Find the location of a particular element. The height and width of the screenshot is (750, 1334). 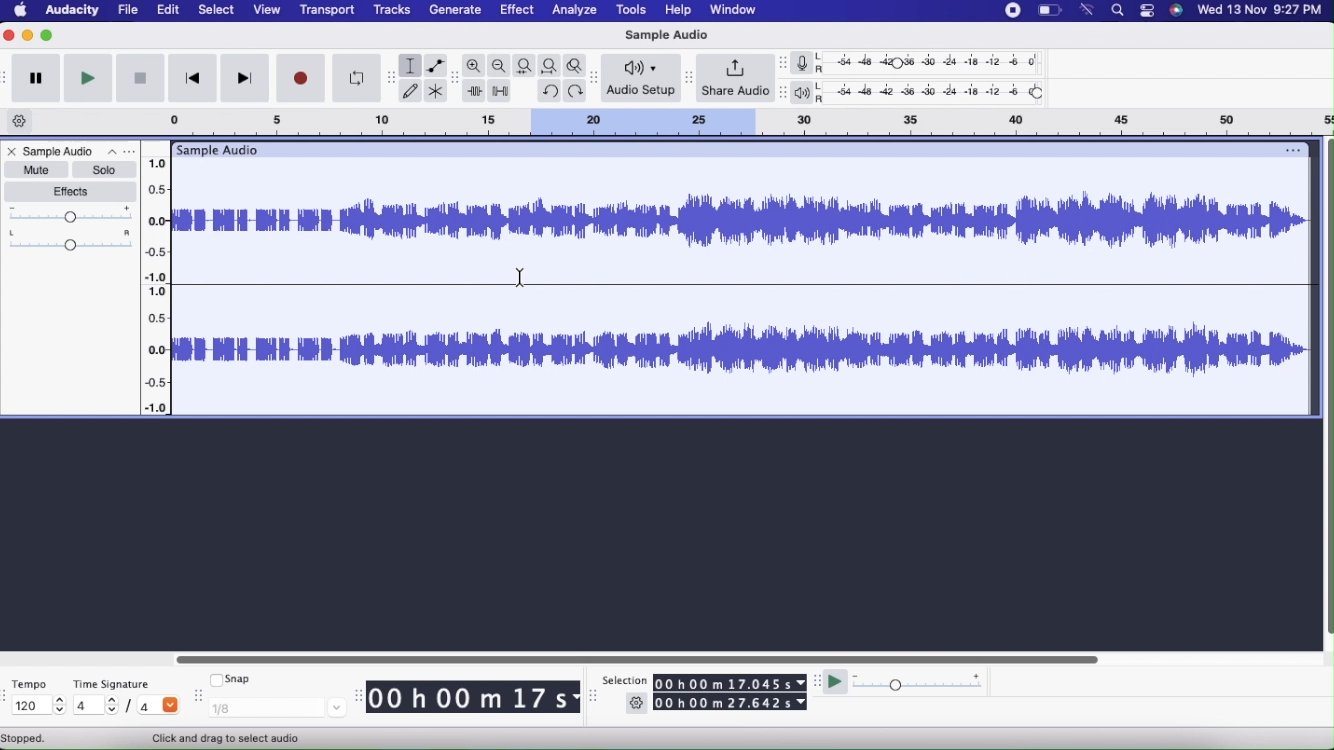

audio track is located at coordinates (743, 350).